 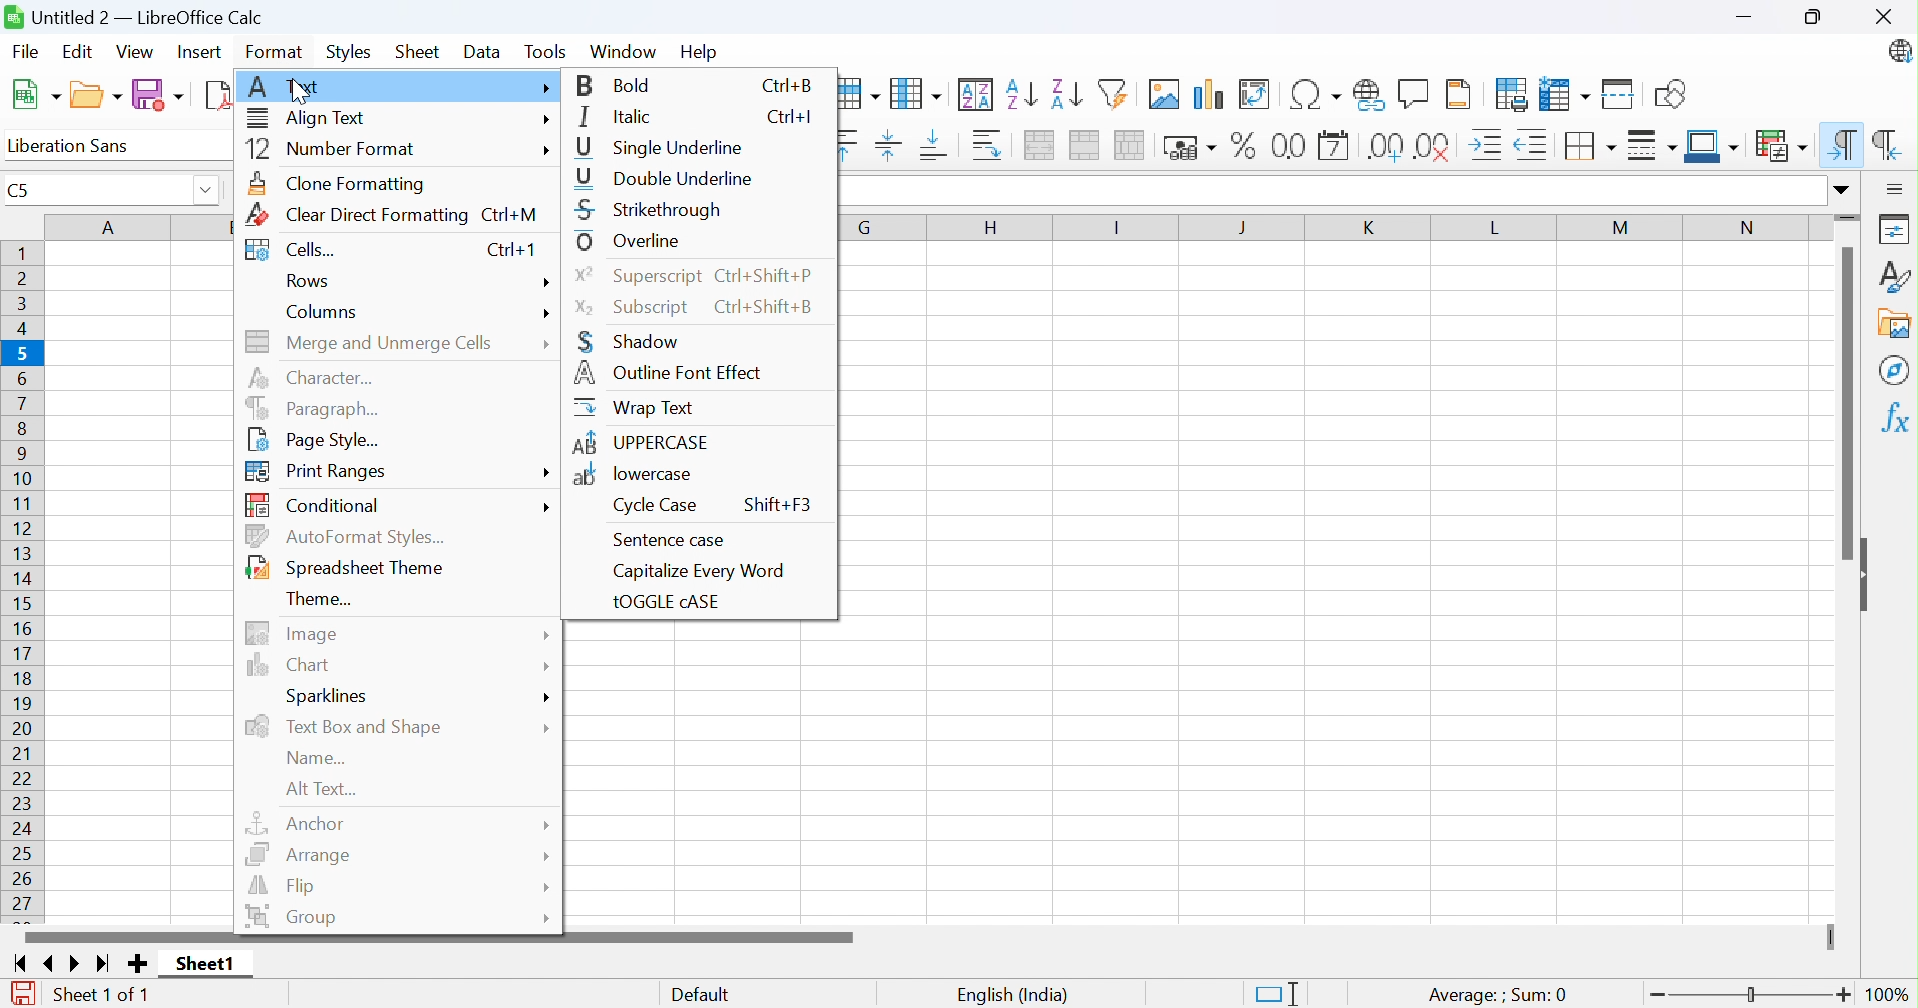 I want to click on Ctrl+Shift+P, so click(x=769, y=276).